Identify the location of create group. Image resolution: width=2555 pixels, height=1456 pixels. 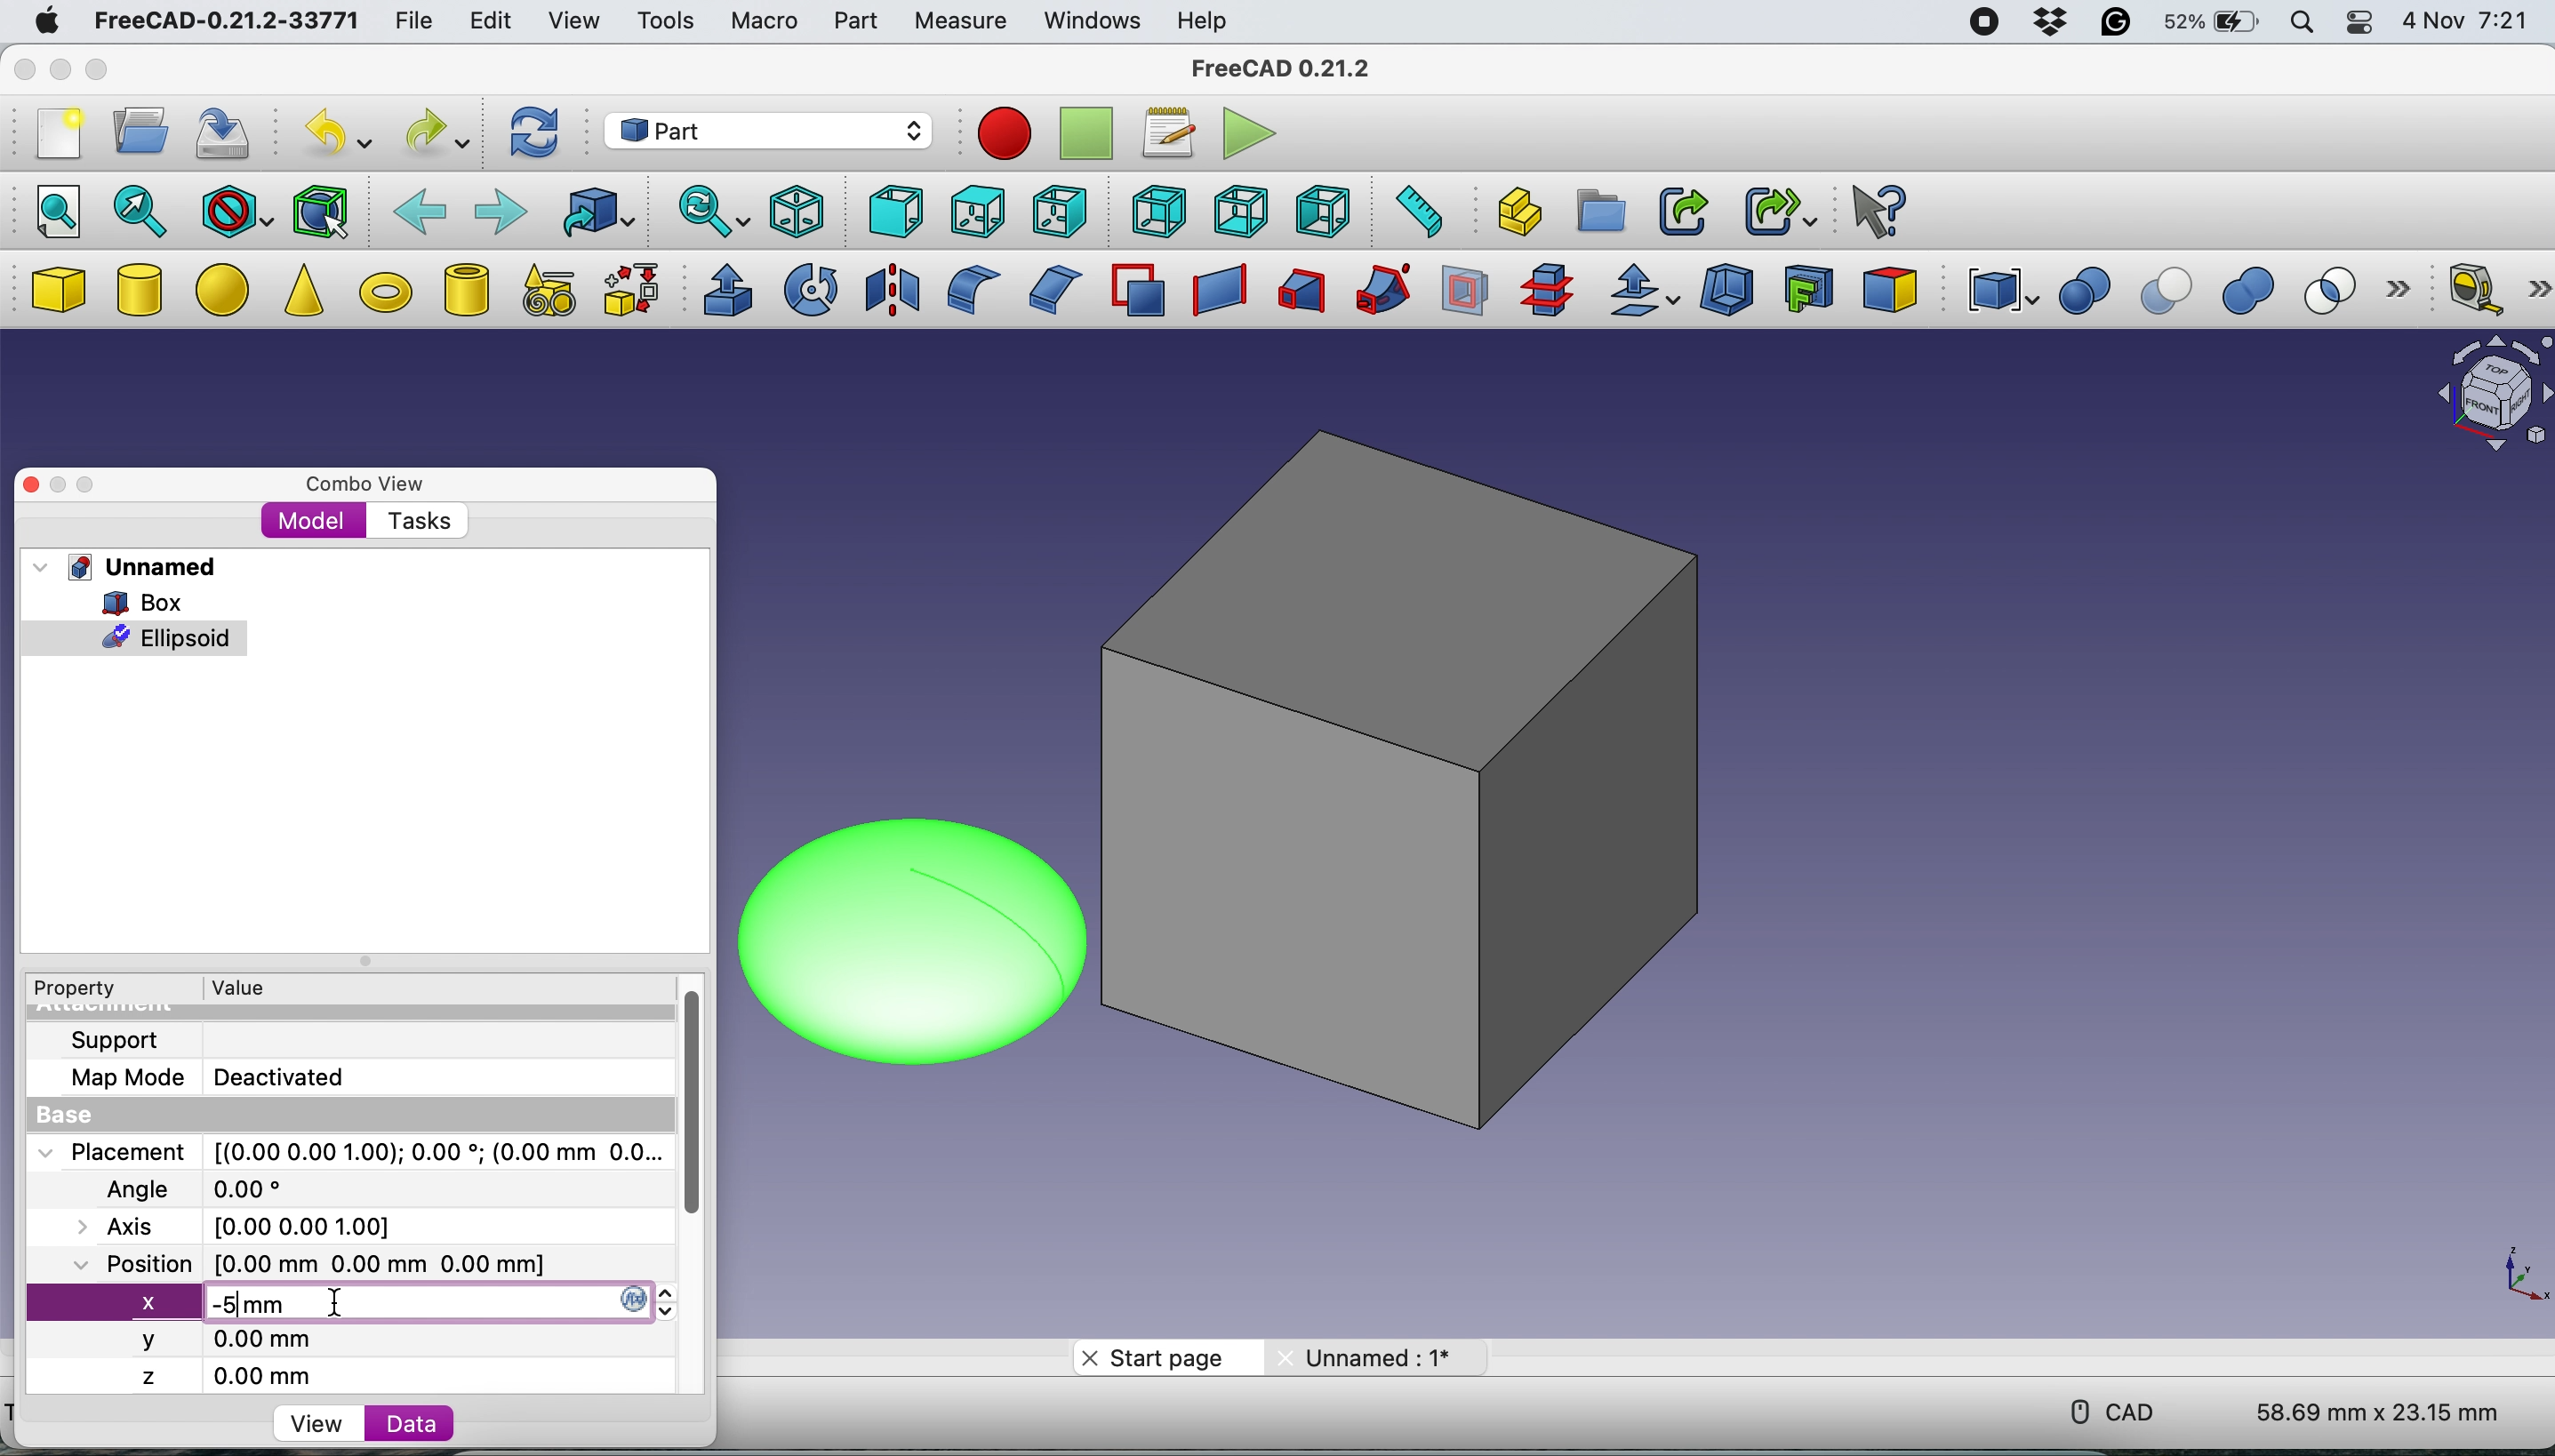
(1603, 210).